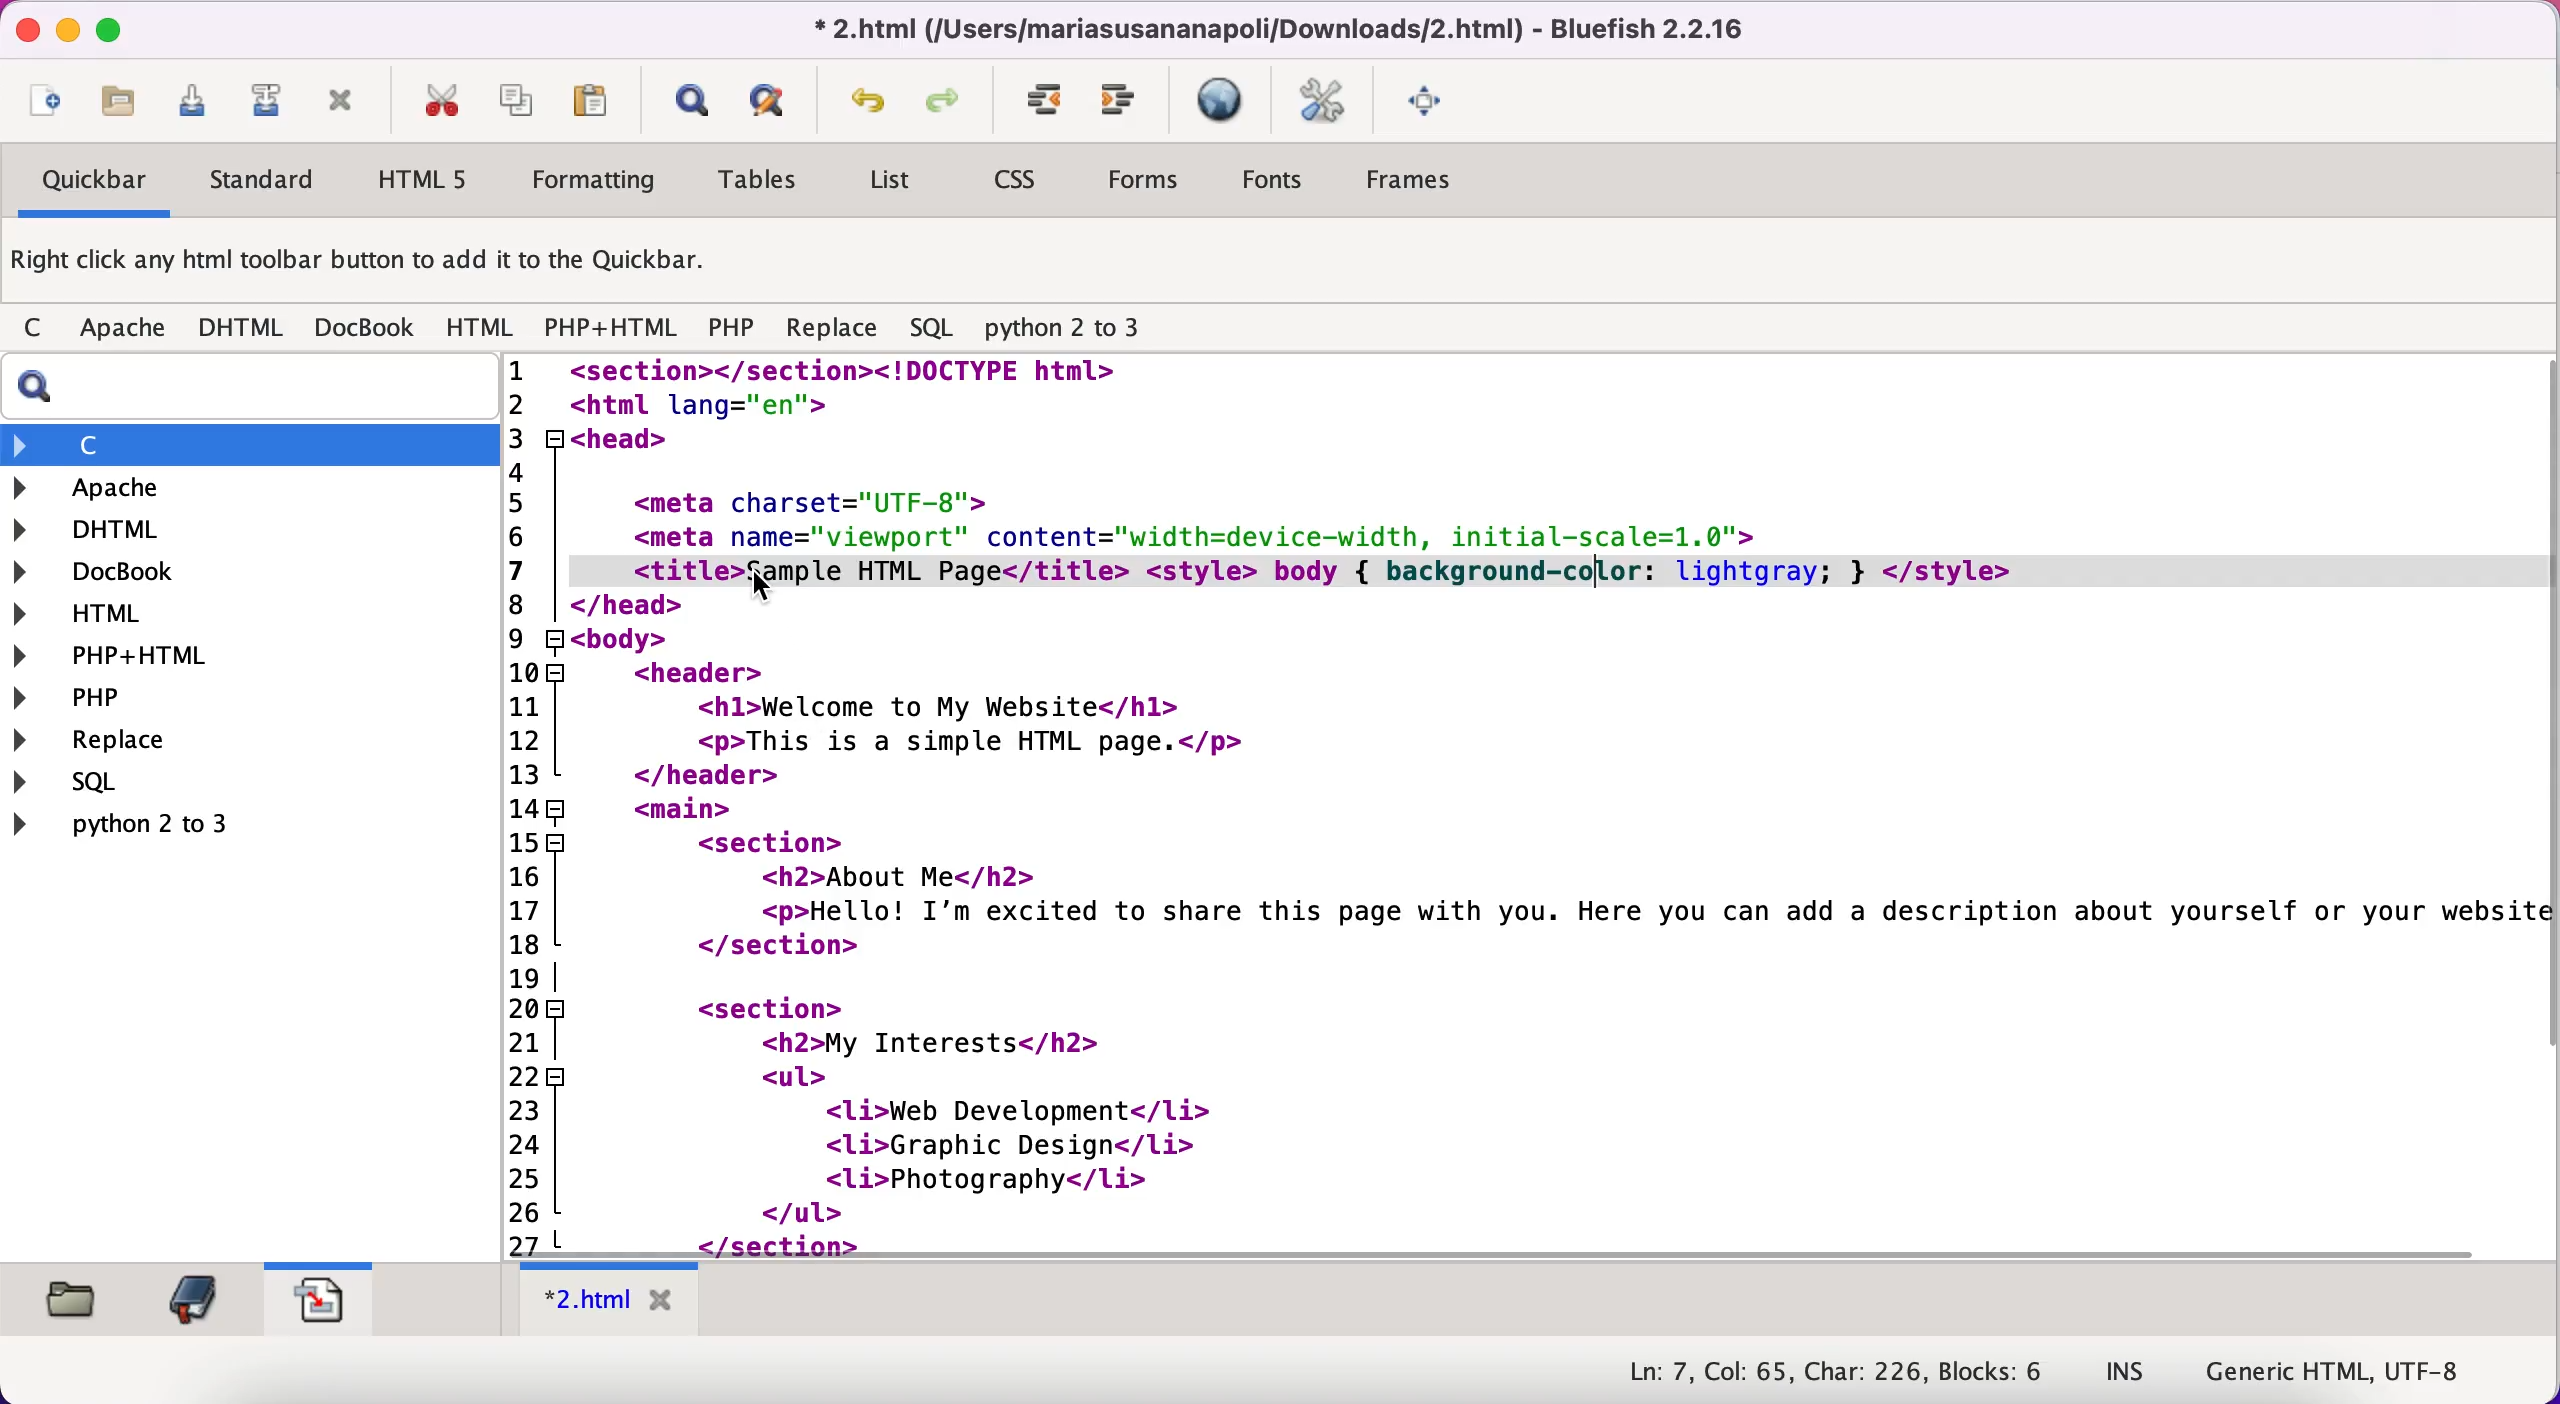  What do you see at coordinates (101, 617) in the screenshot?
I see `html` at bounding box center [101, 617].